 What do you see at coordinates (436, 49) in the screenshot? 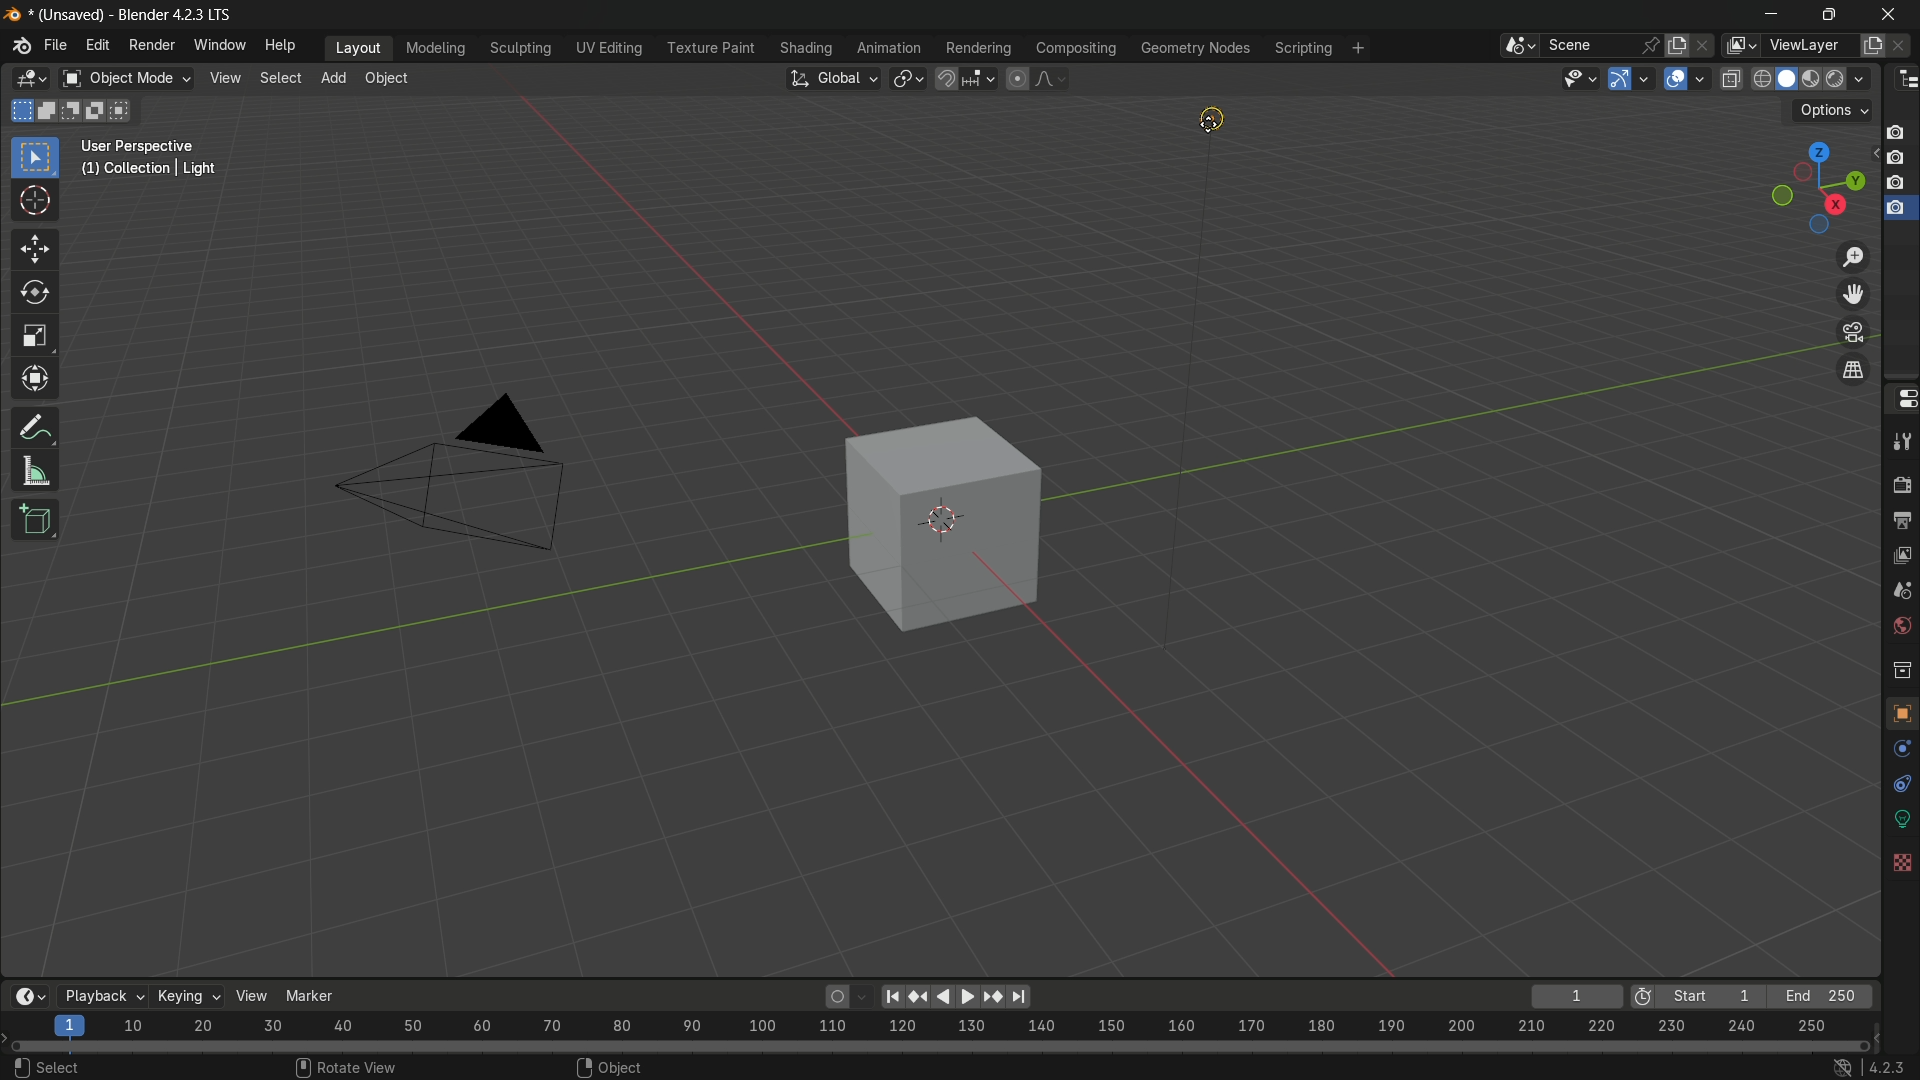
I see `modeling menu` at bounding box center [436, 49].